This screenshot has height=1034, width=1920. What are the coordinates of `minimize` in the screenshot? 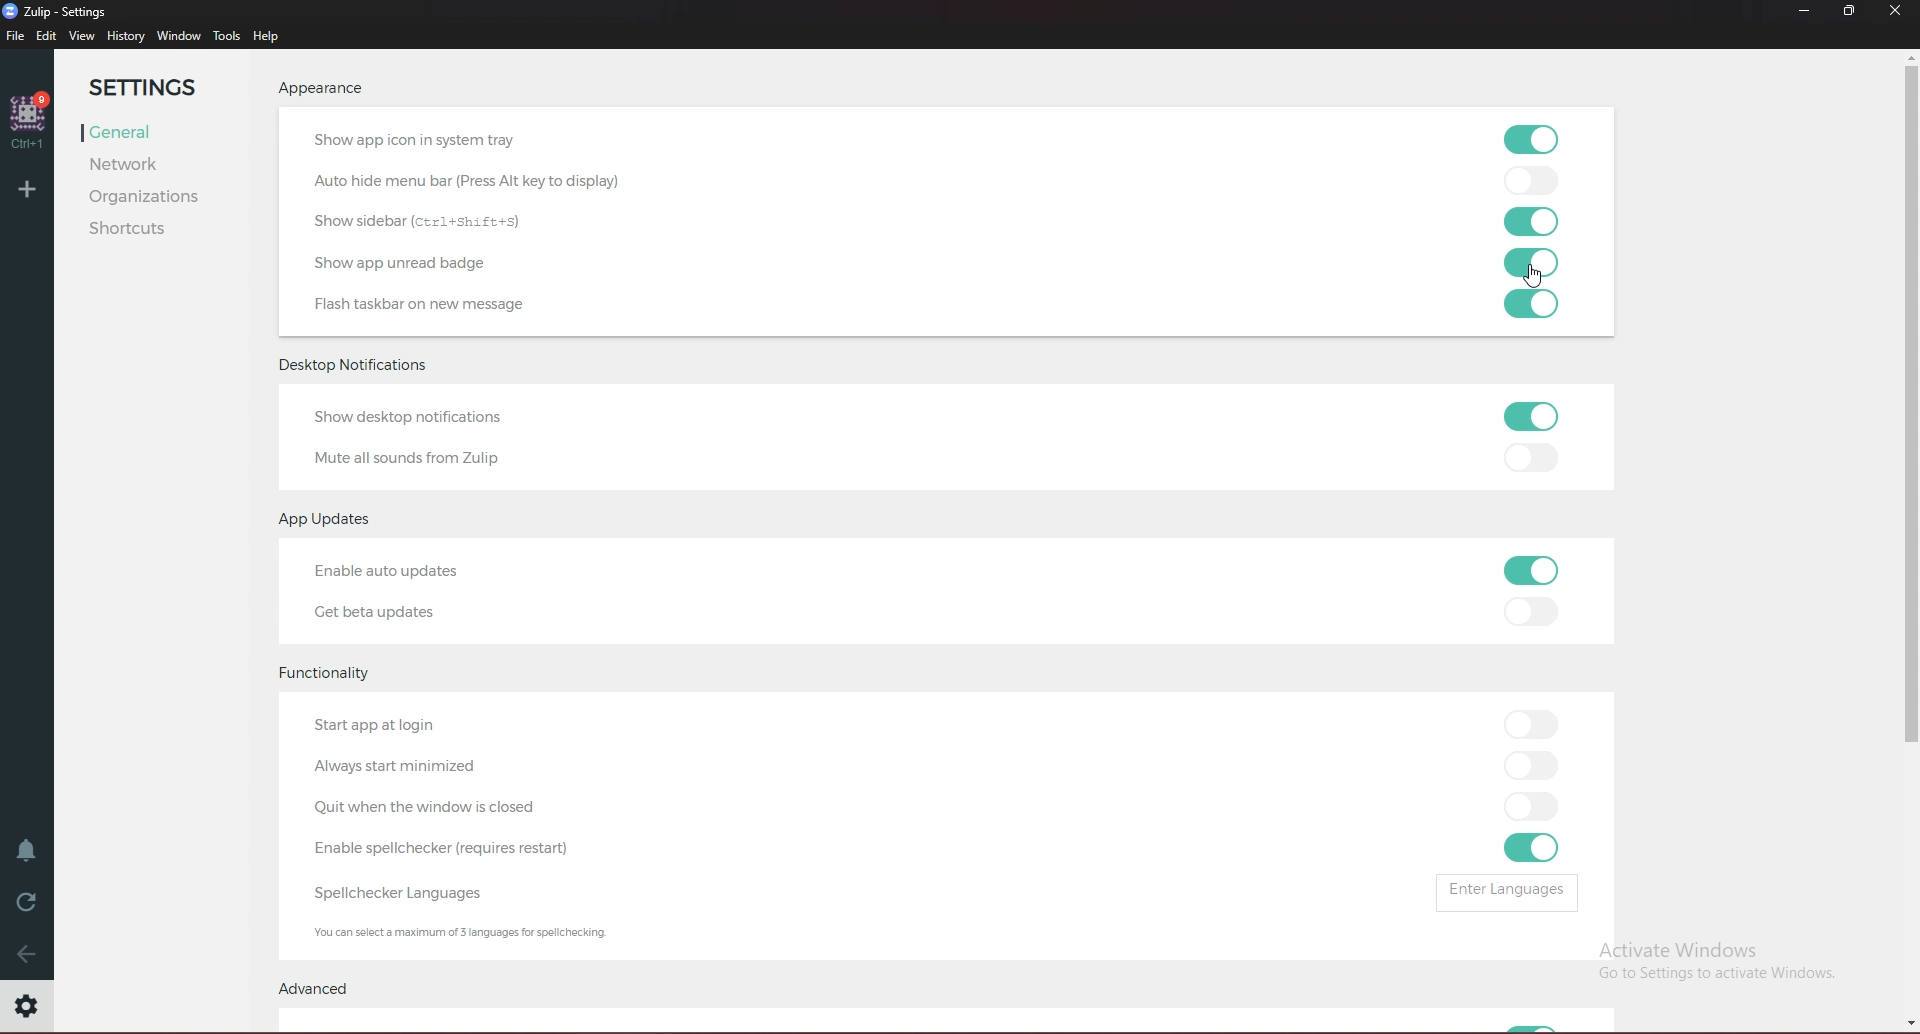 It's located at (1805, 10).